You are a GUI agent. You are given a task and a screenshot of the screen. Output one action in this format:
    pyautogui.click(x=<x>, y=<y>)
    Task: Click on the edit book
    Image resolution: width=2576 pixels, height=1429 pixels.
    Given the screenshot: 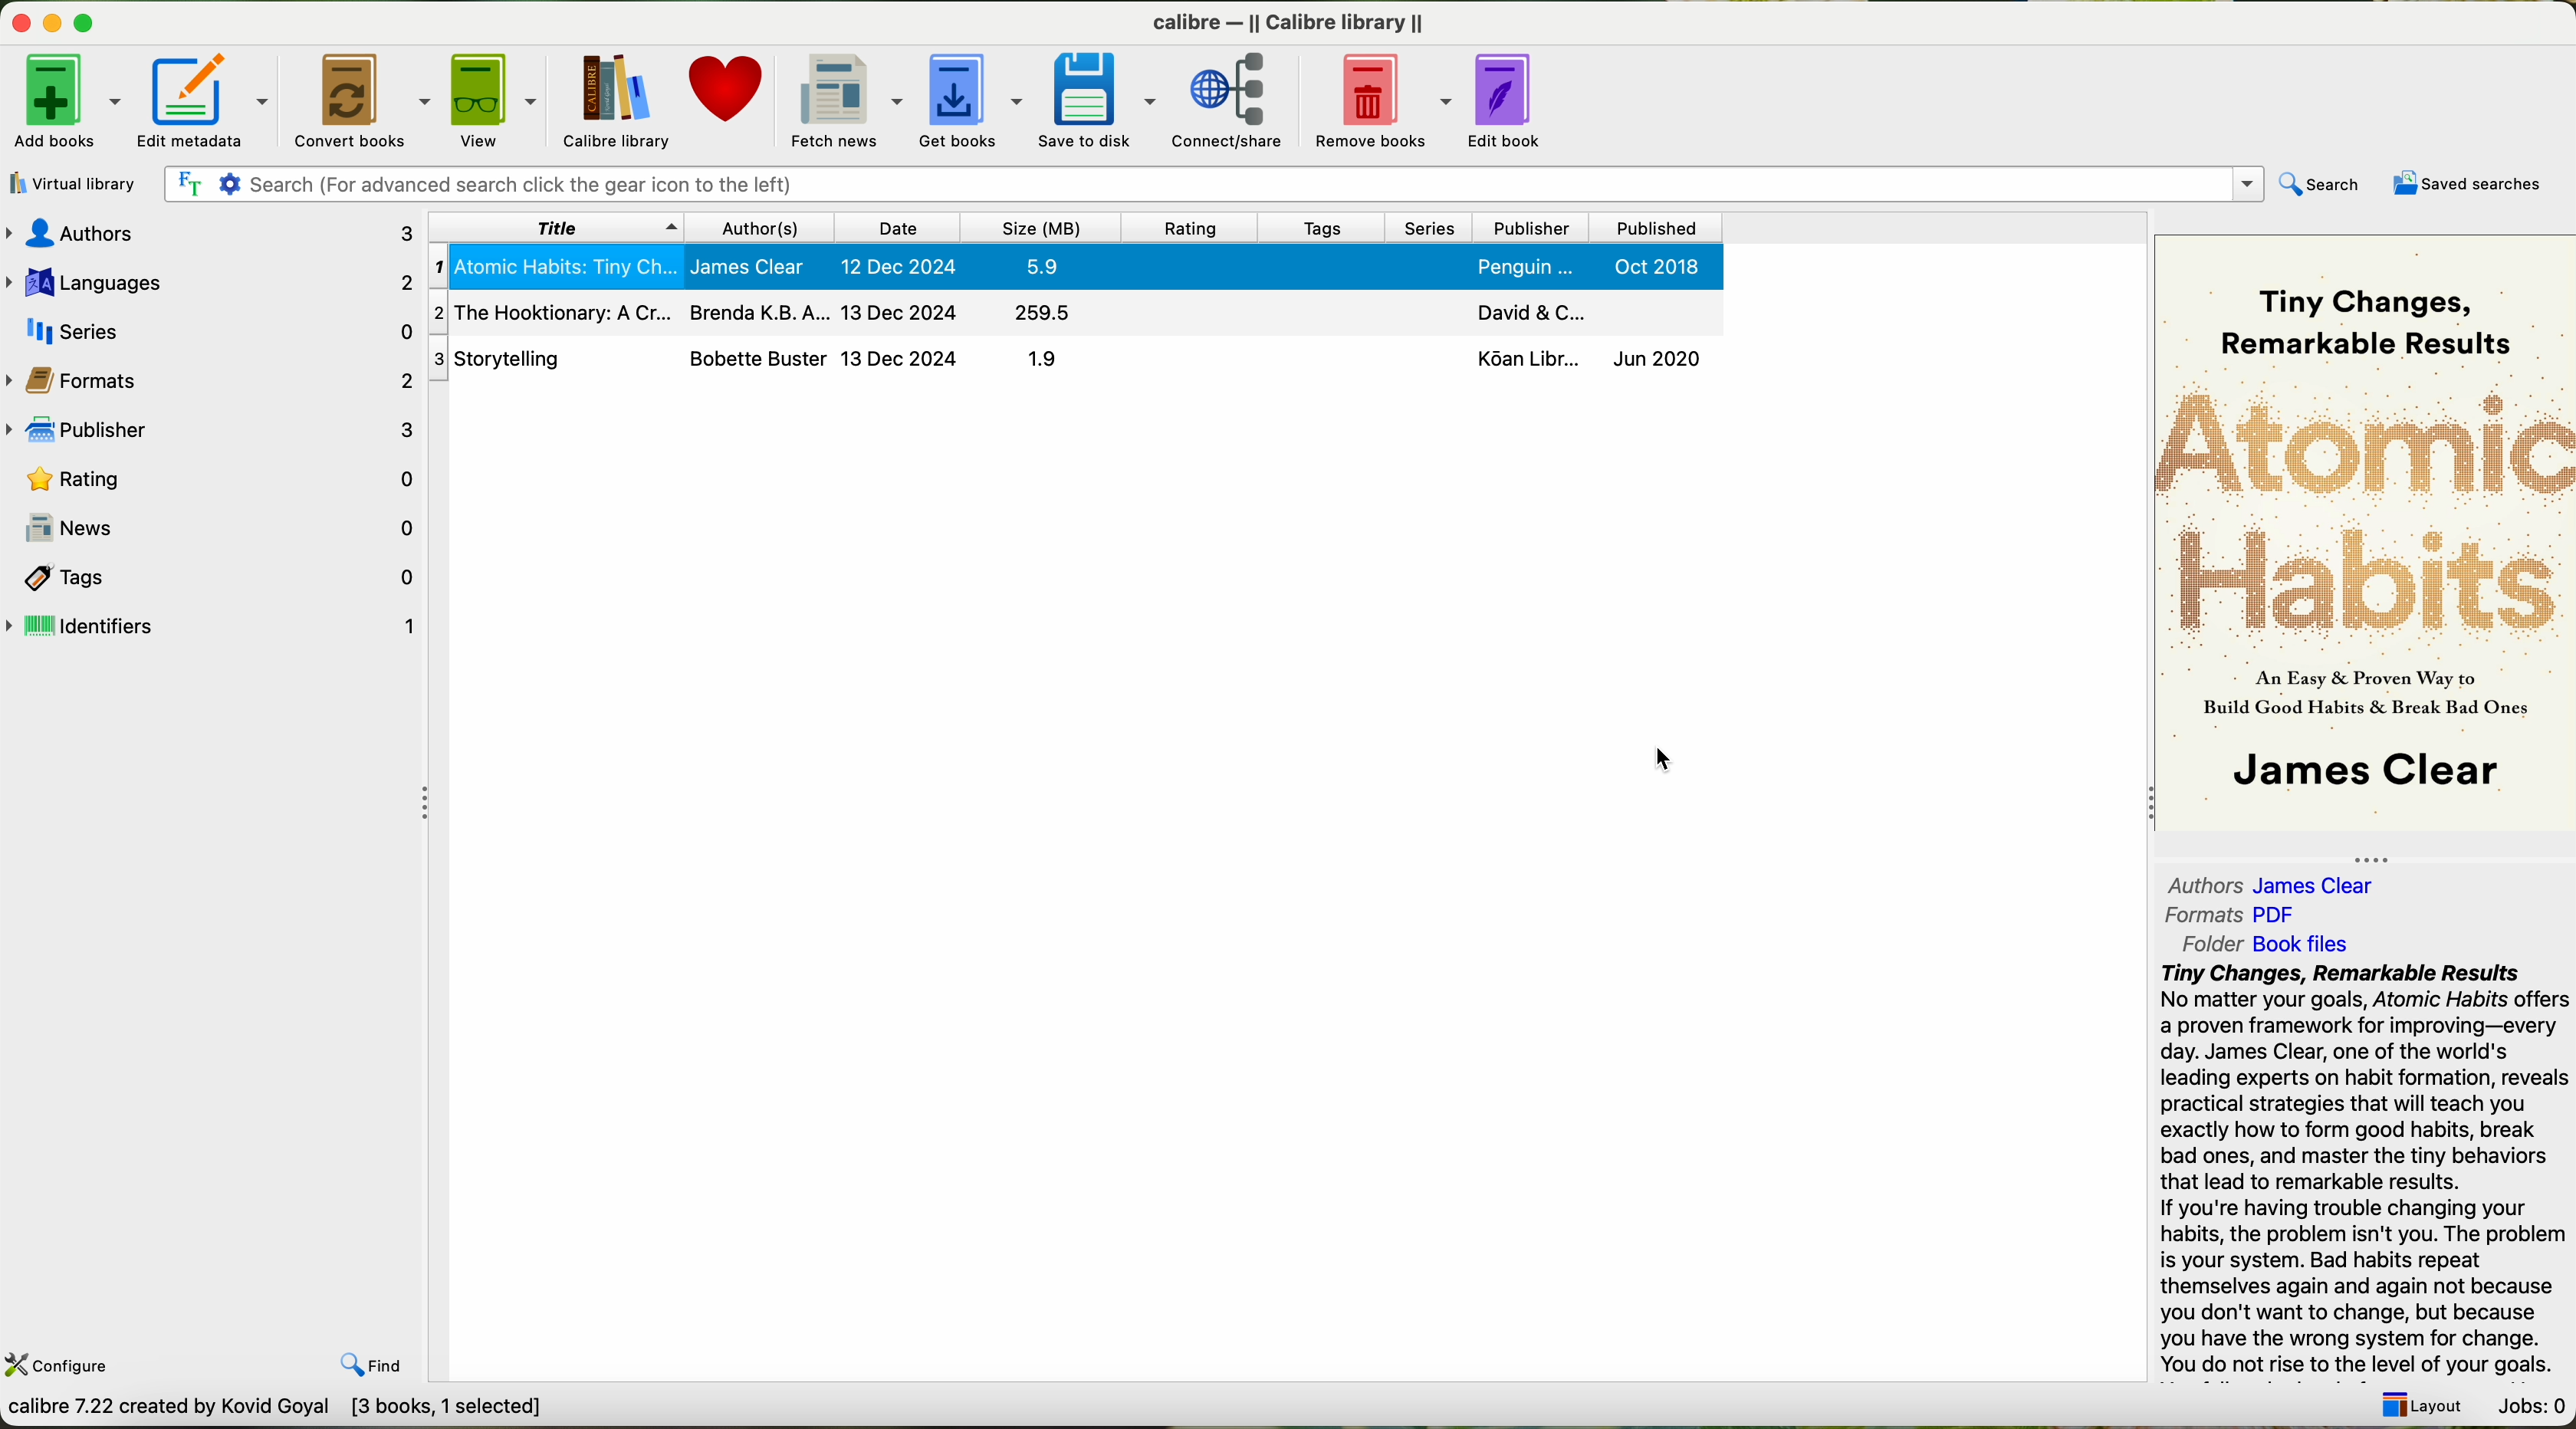 What is the action you would take?
    pyautogui.click(x=1518, y=101)
    